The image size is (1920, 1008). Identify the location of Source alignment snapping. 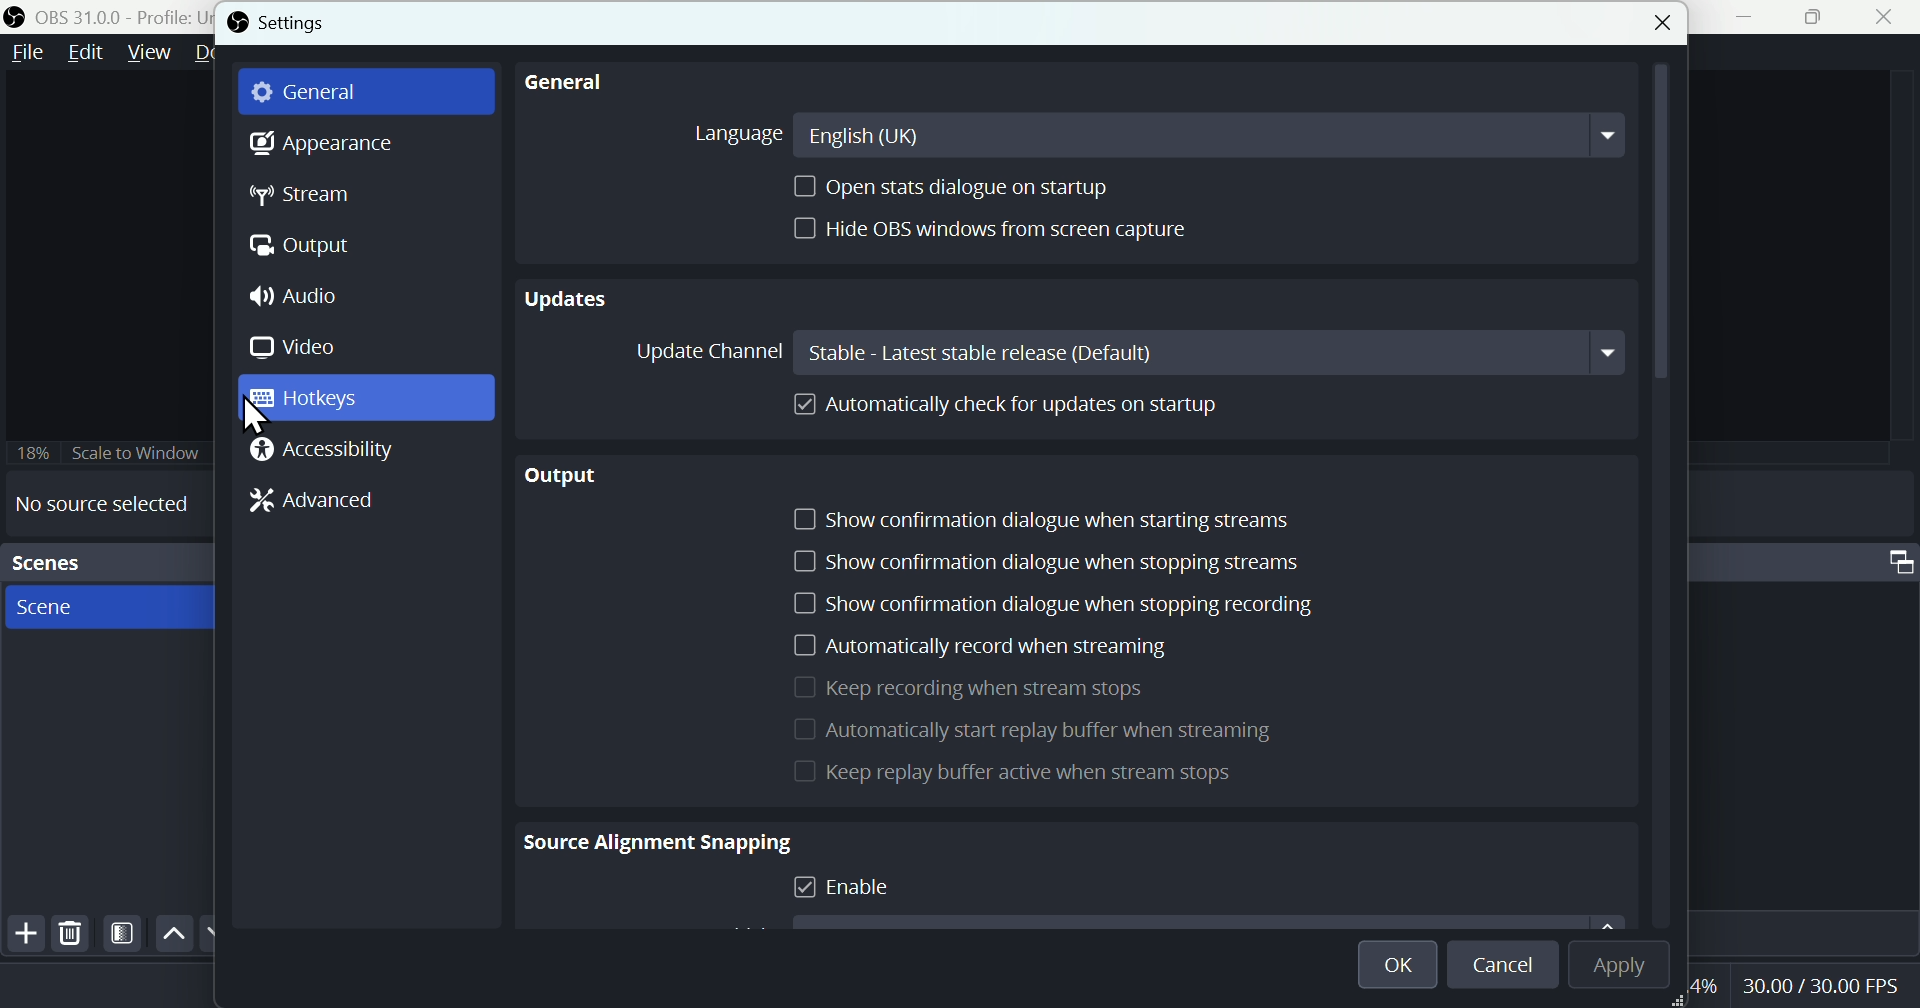
(661, 847).